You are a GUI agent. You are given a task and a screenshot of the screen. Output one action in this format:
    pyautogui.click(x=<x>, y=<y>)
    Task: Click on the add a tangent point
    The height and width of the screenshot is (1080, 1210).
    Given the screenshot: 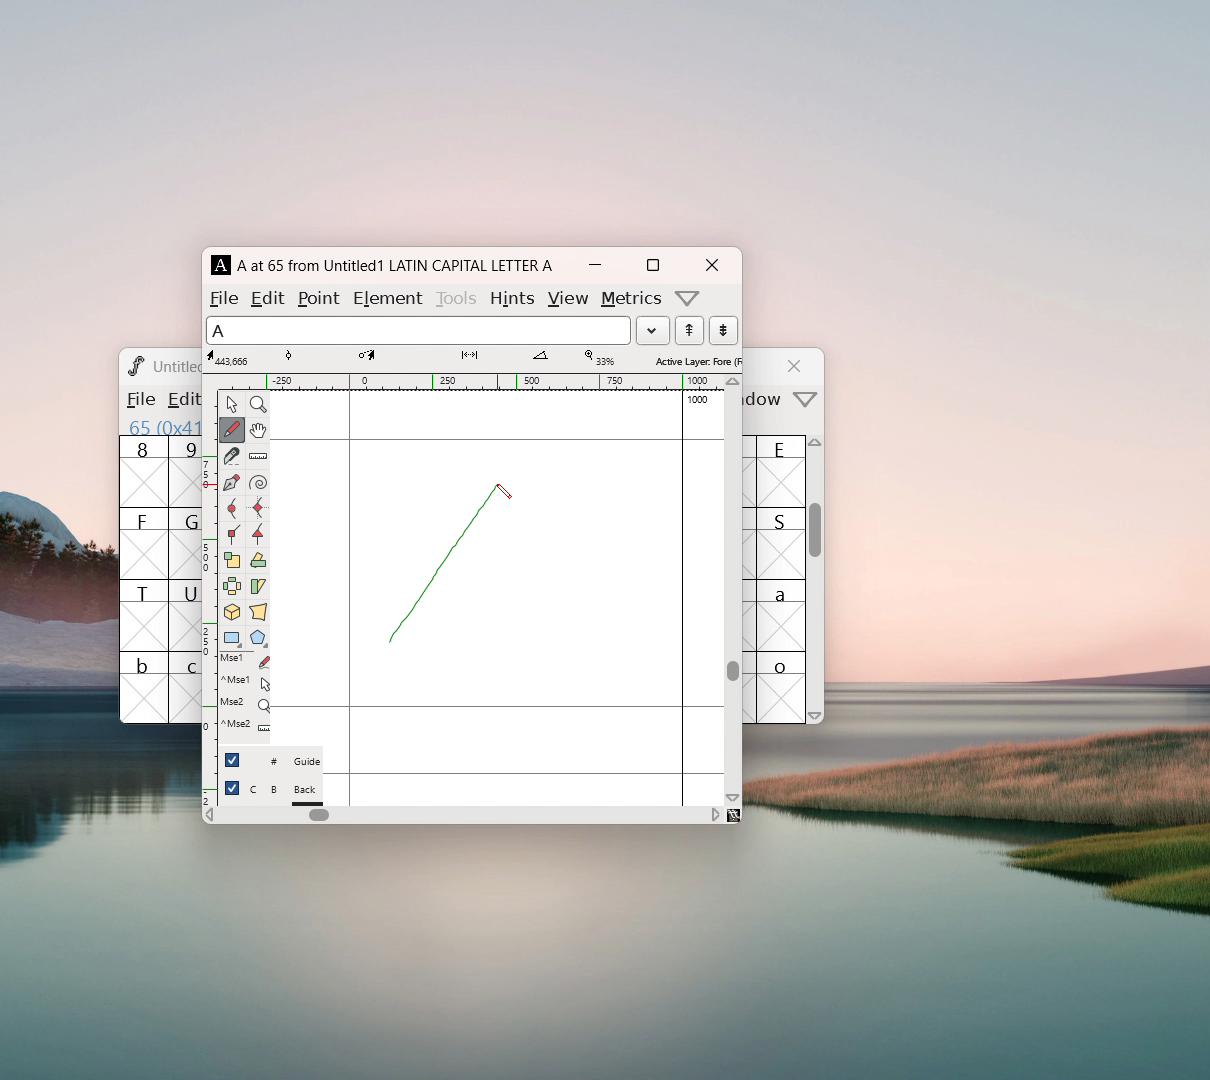 What is the action you would take?
    pyautogui.click(x=257, y=534)
    